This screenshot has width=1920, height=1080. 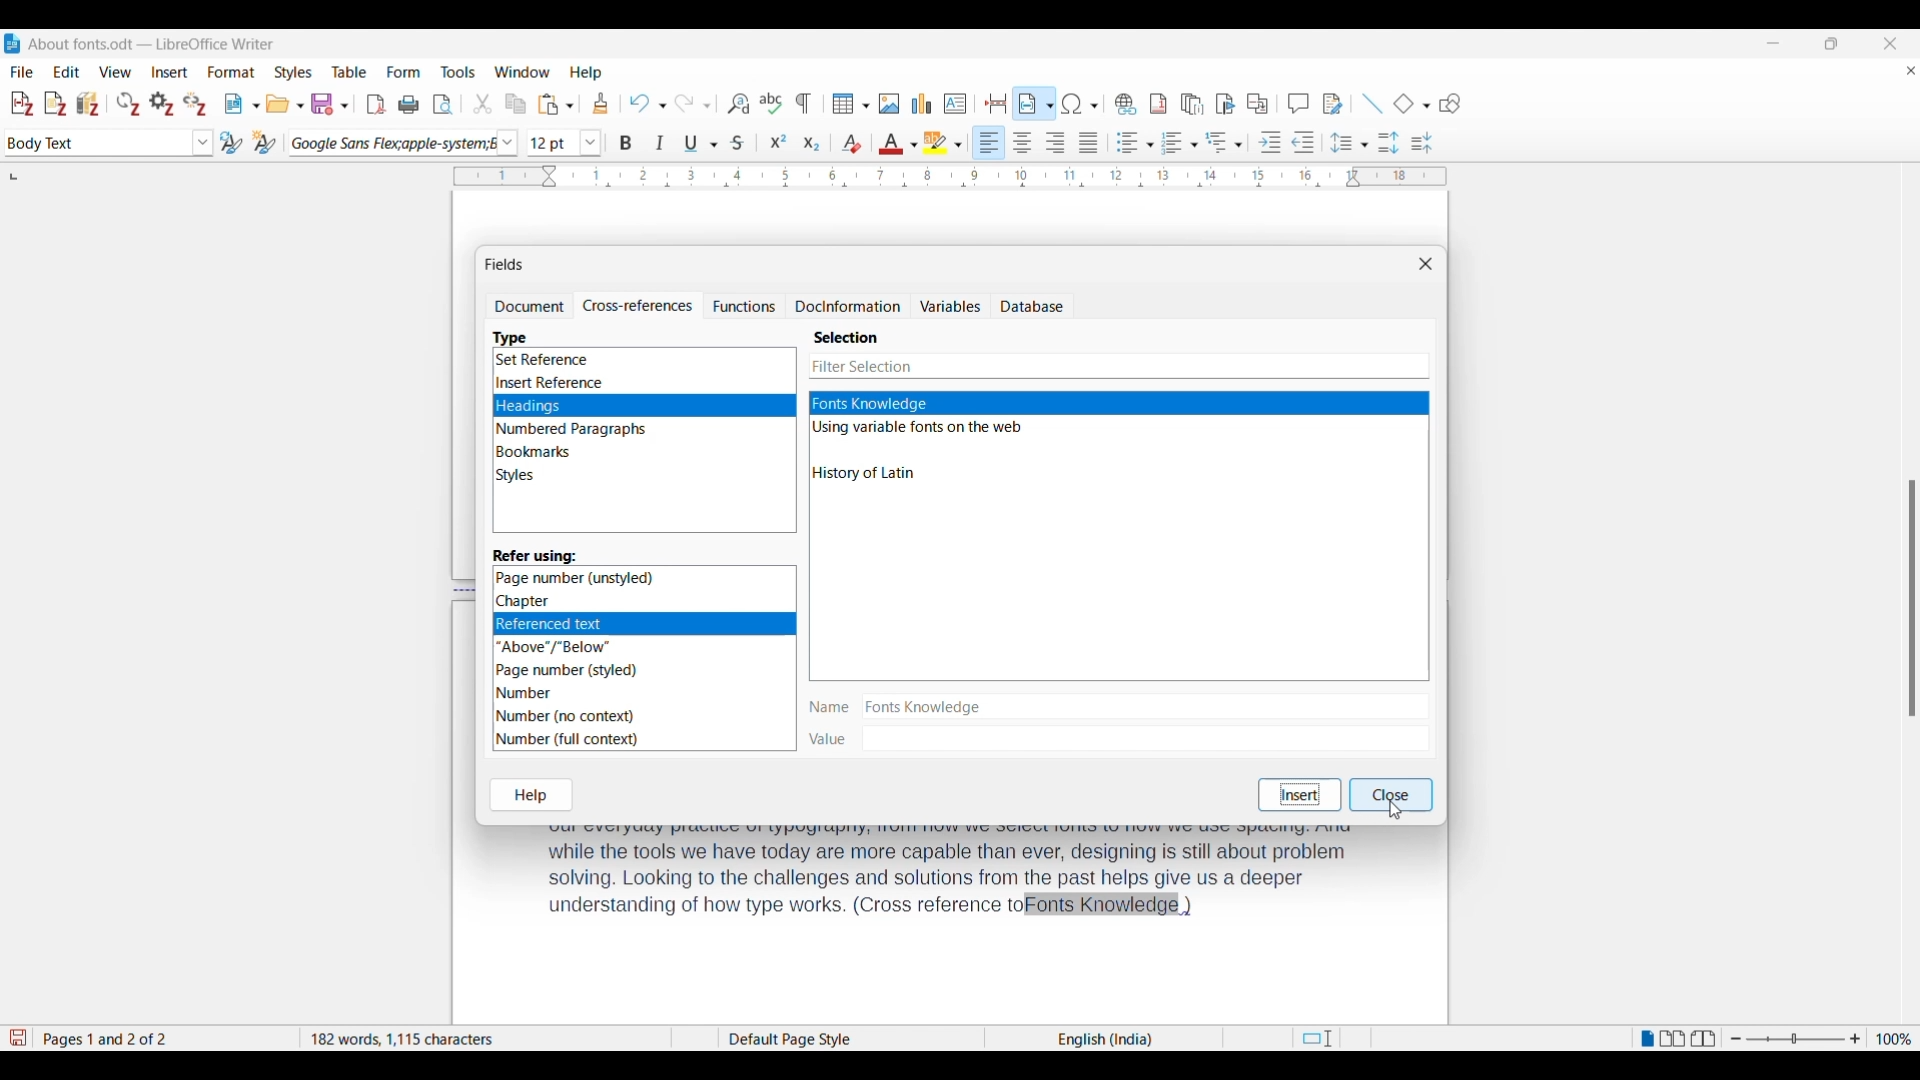 I want to click on single page view, so click(x=1644, y=1042).